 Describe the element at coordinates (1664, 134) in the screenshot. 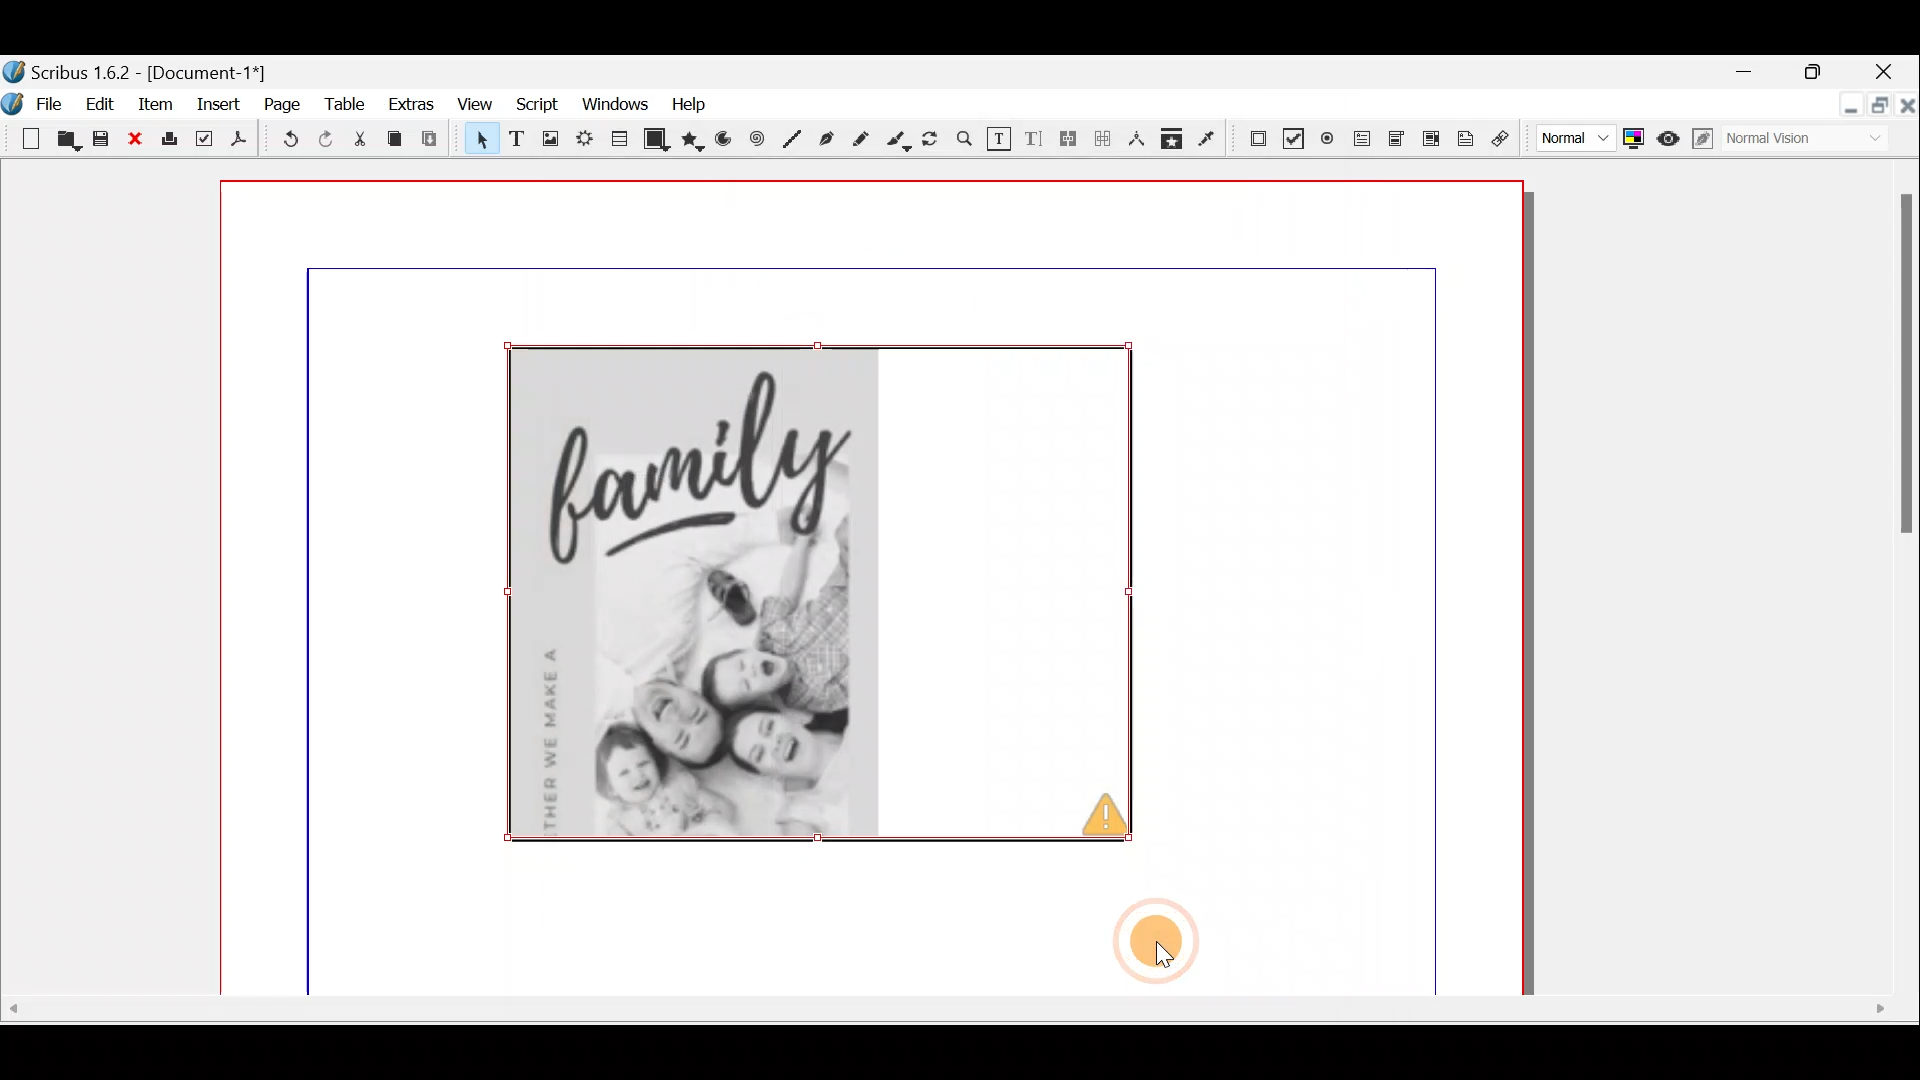

I see `Preview mode` at that location.